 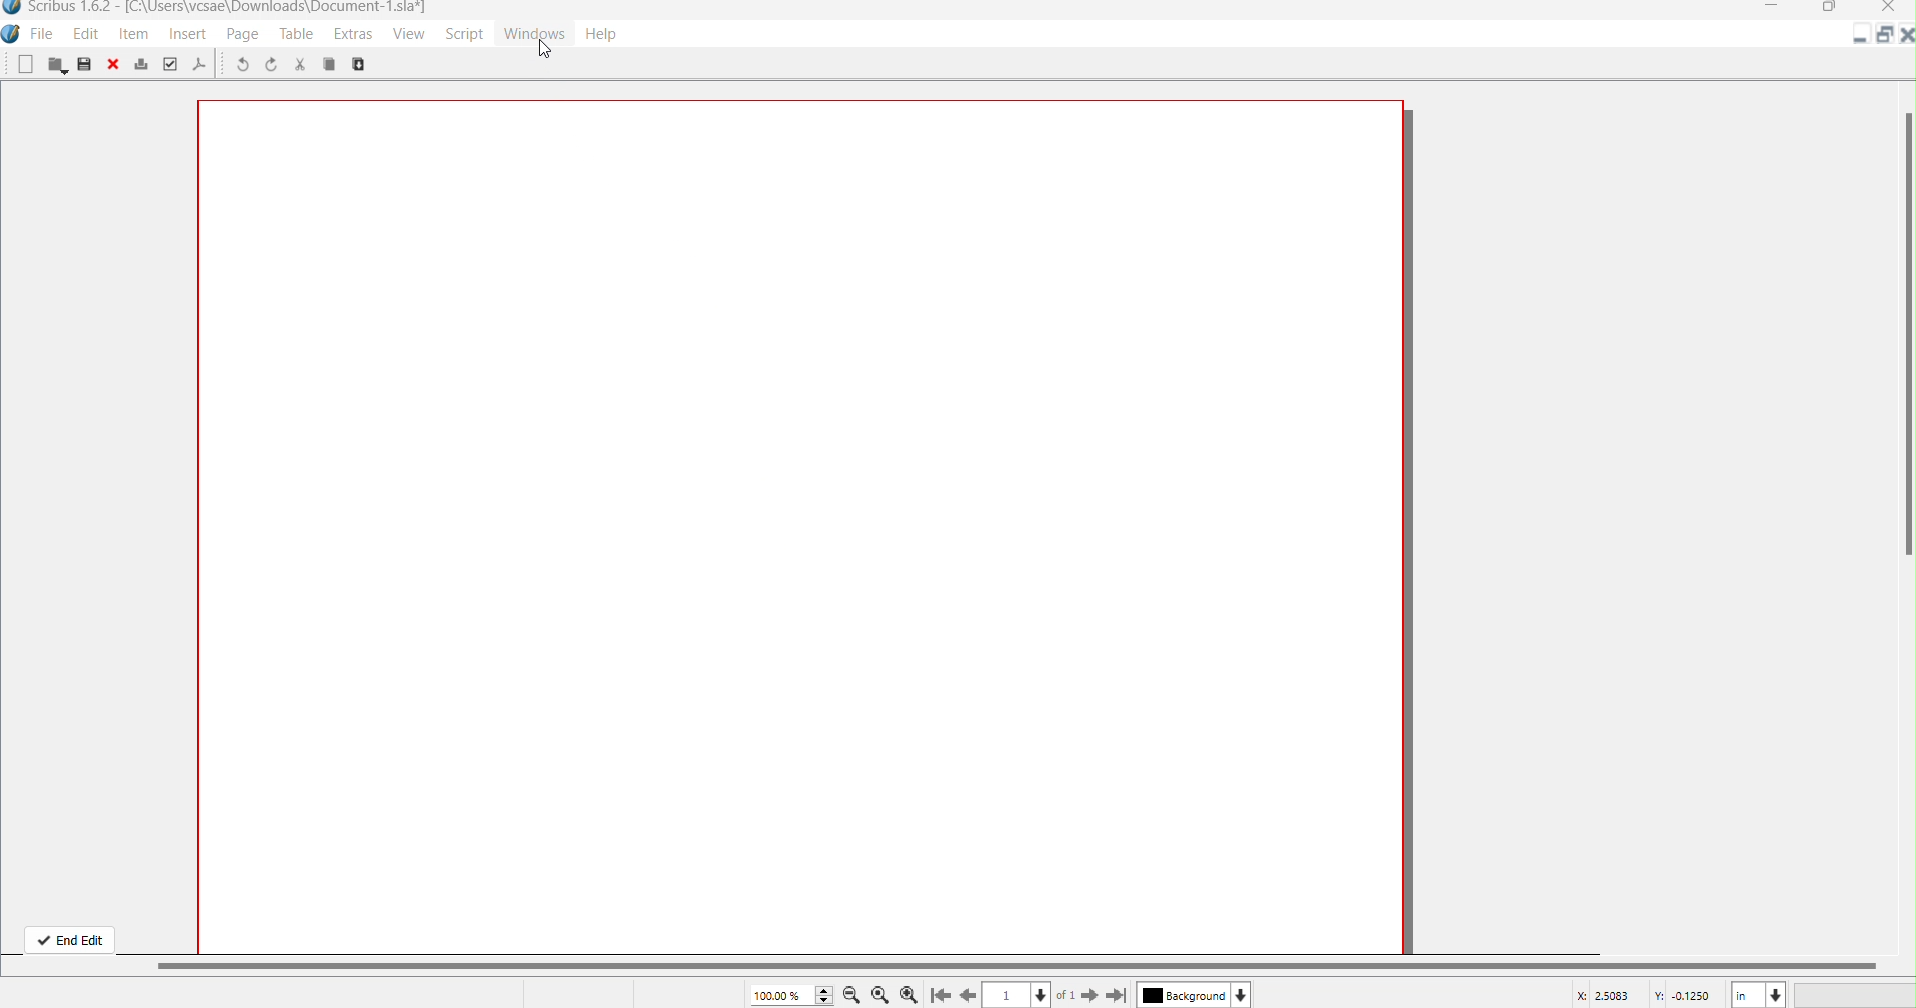 What do you see at coordinates (970, 994) in the screenshot?
I see `back` at bounding box center [970, 994].